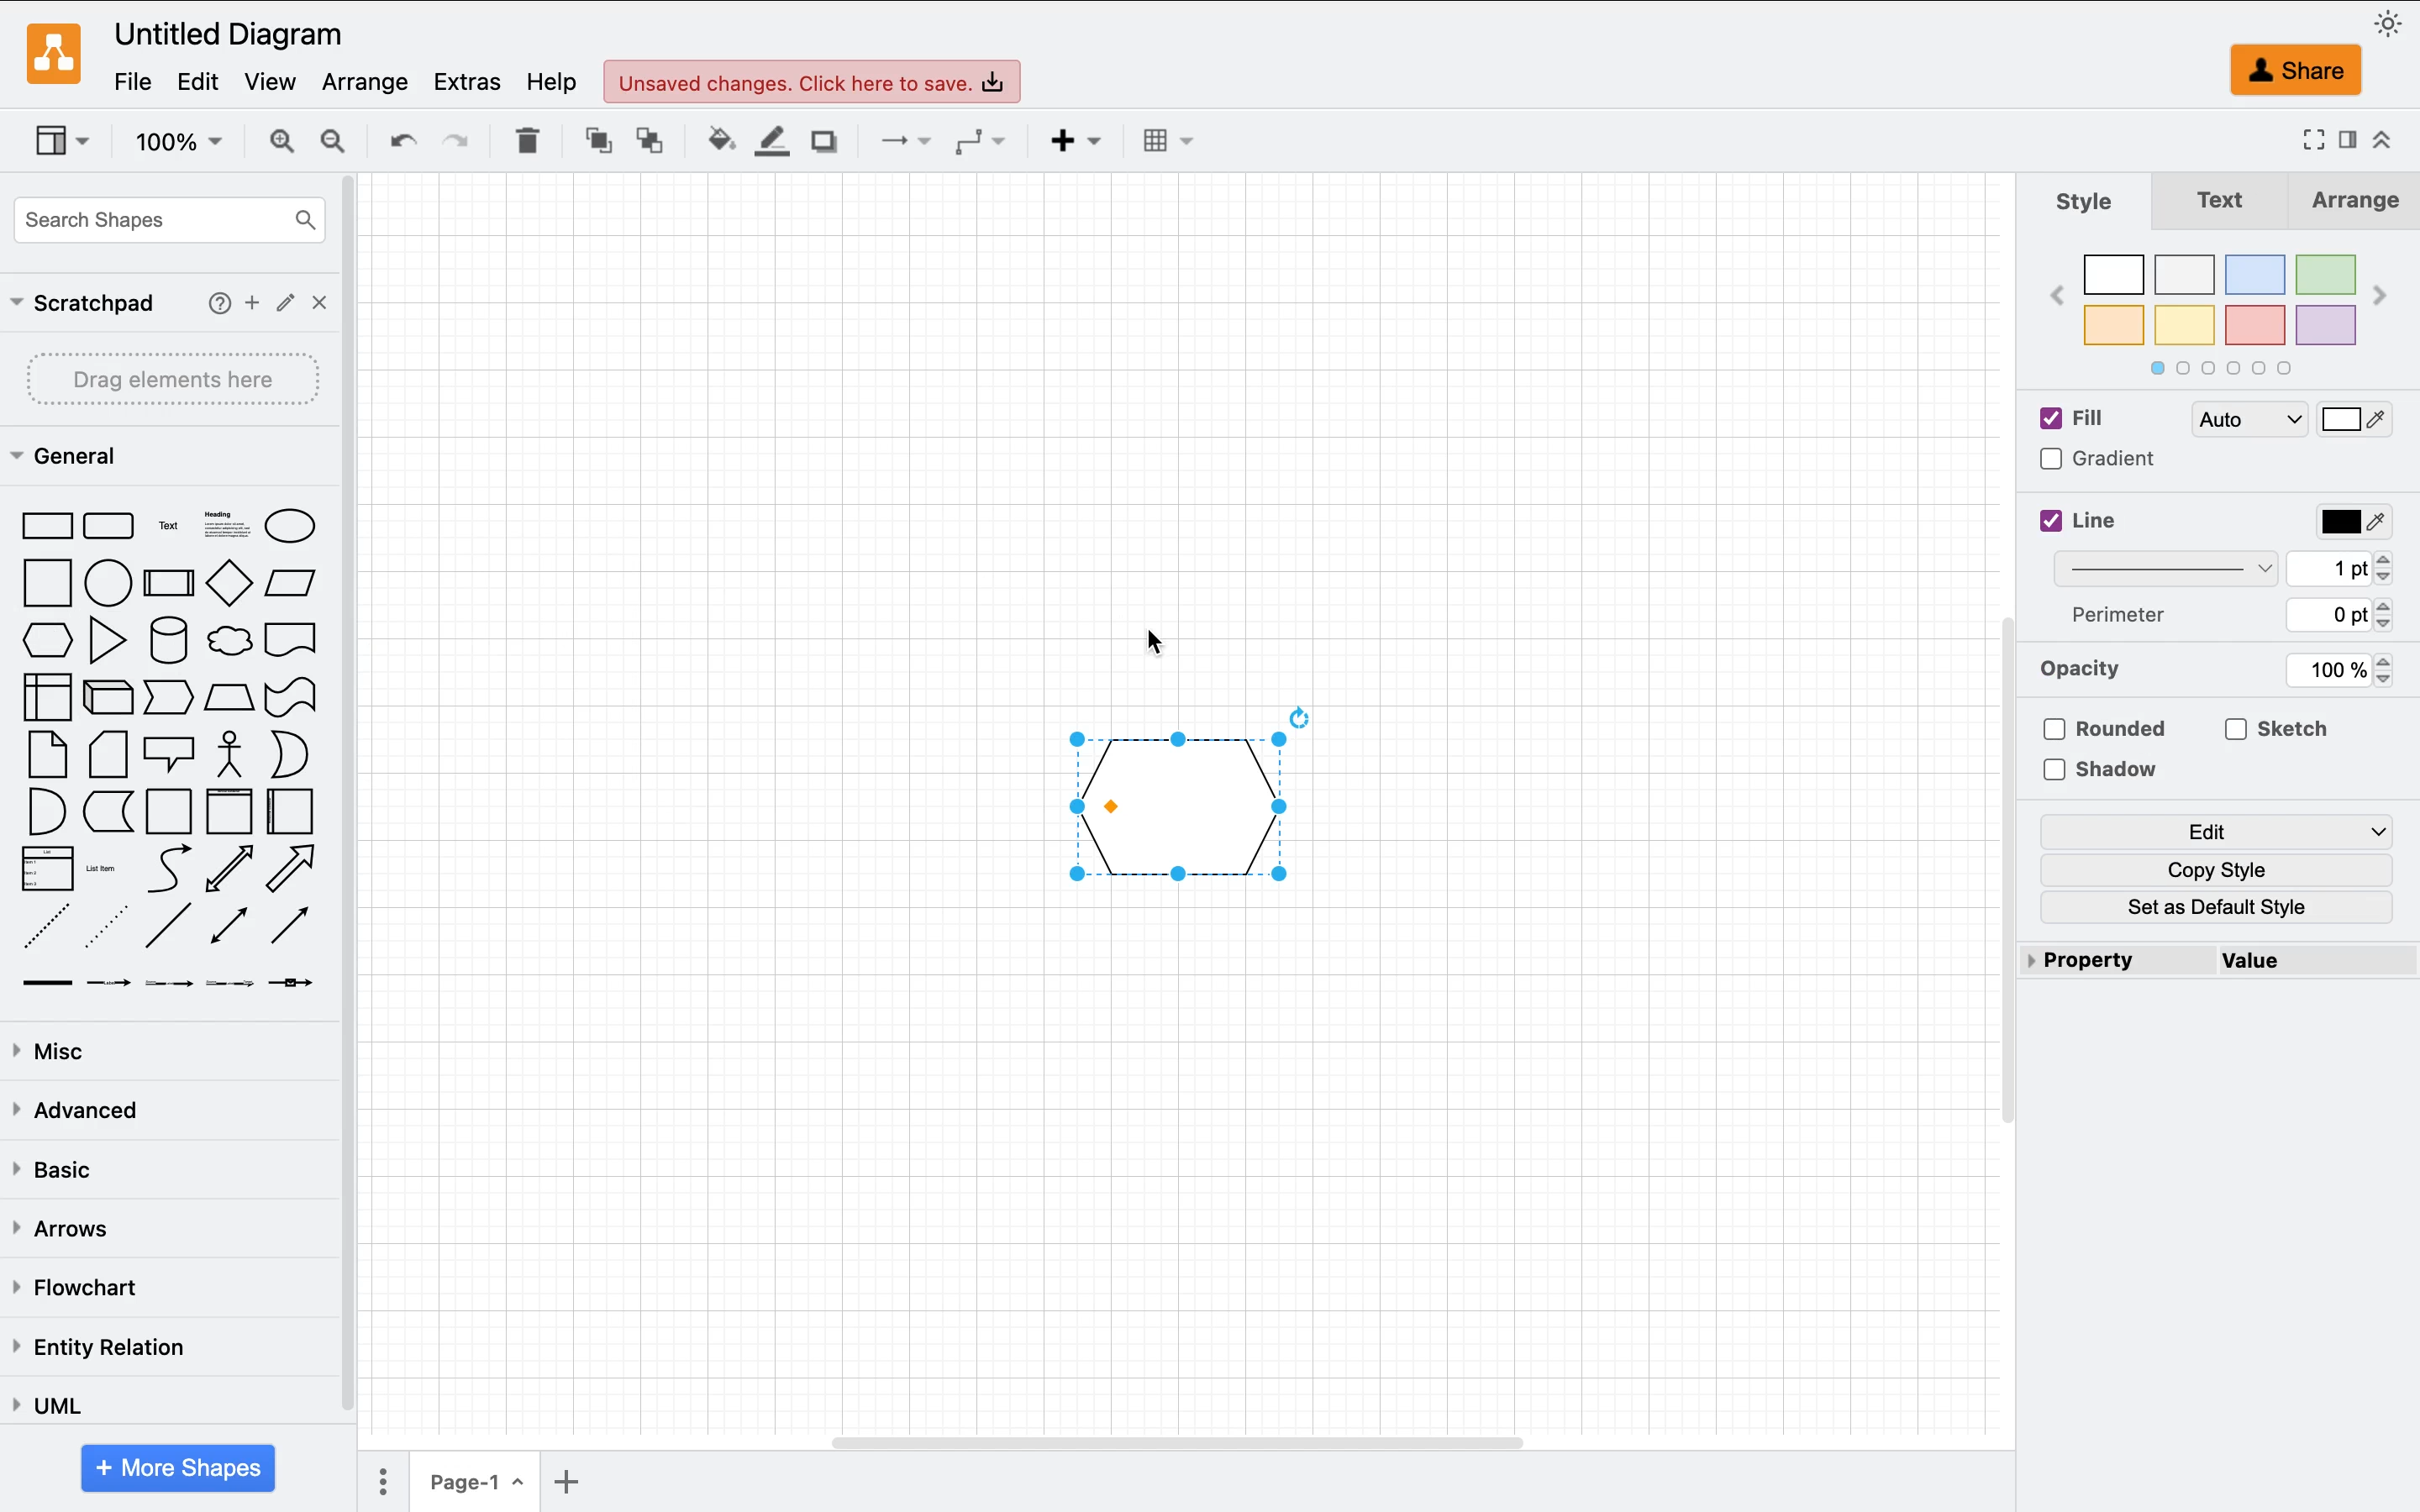 Image resolution: width=2420 pixels, height=1512 pixels. I want to click on connector with 2 labels, so click(163, 987).